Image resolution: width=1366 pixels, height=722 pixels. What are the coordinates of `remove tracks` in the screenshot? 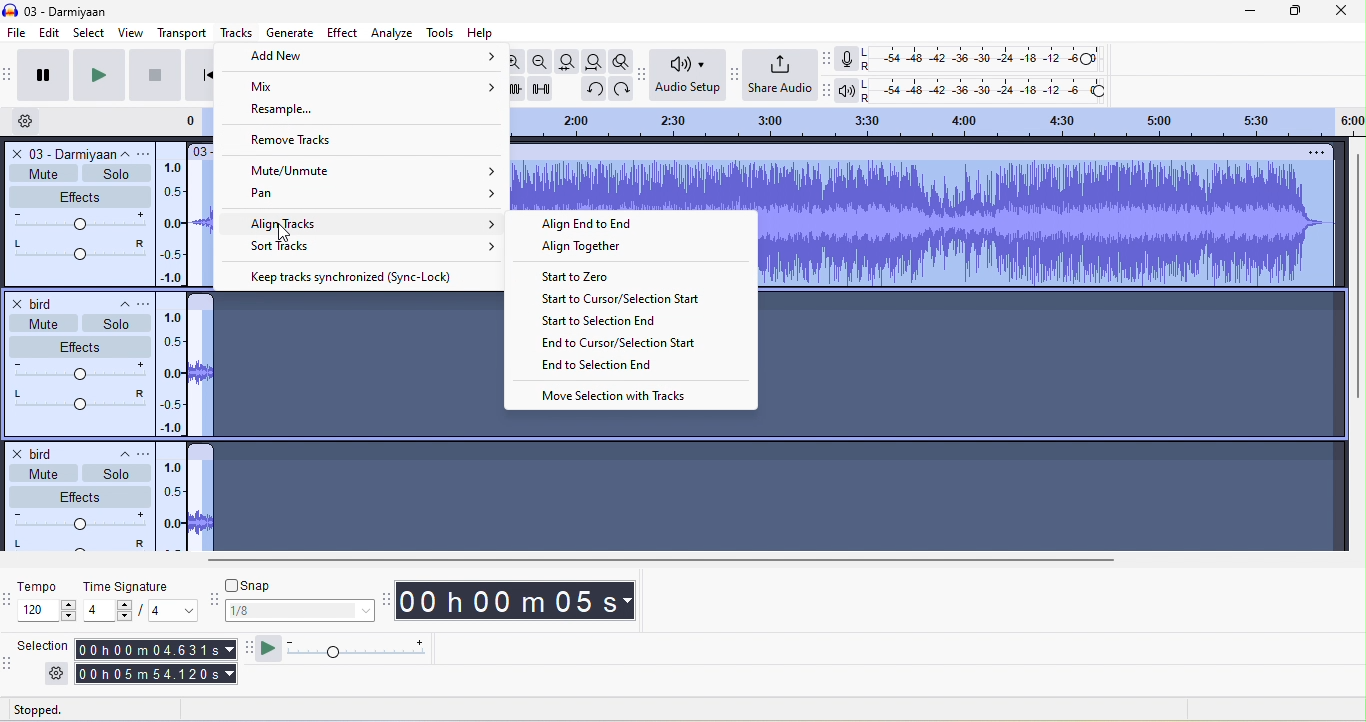 It's located at (320, 140).